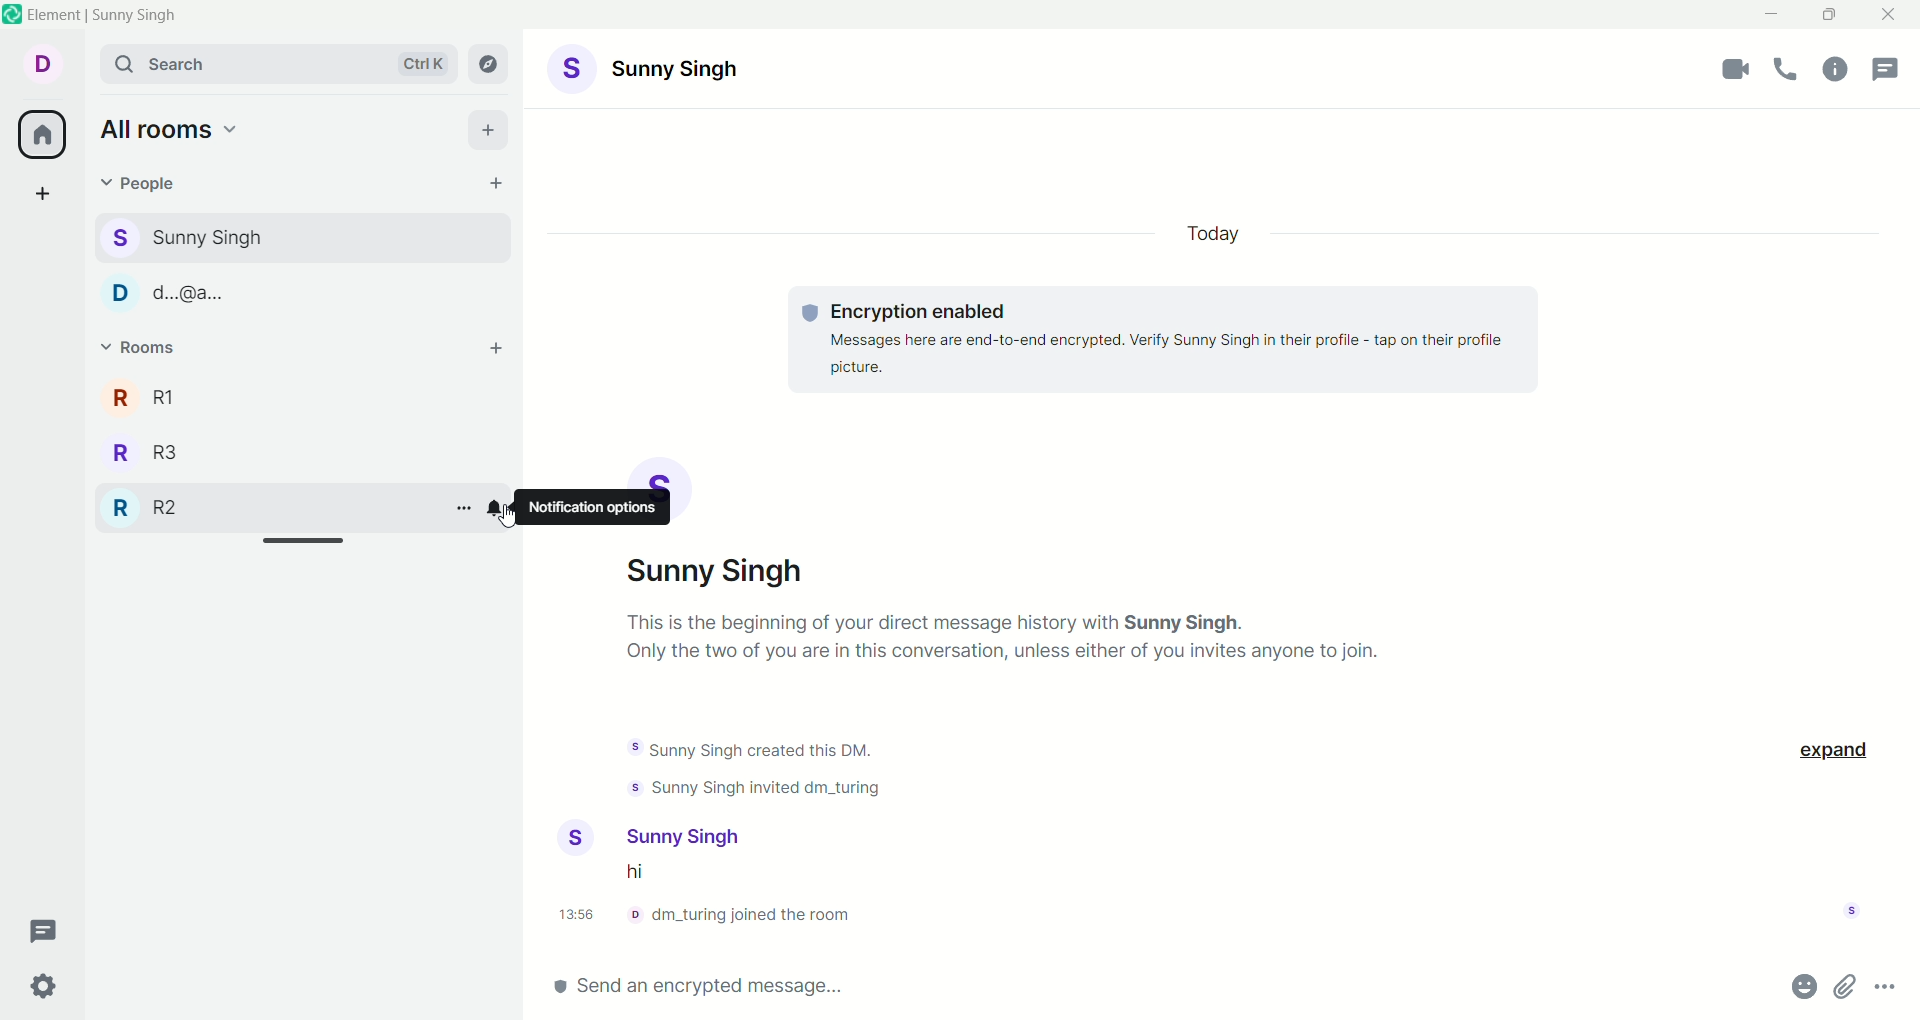 Image resolution: width=1920 pixels, height=1020 pixels. What do you see at coordinates (1835, 68) in the screenshot?
I see `room info` at bounding box center [1835, 68].